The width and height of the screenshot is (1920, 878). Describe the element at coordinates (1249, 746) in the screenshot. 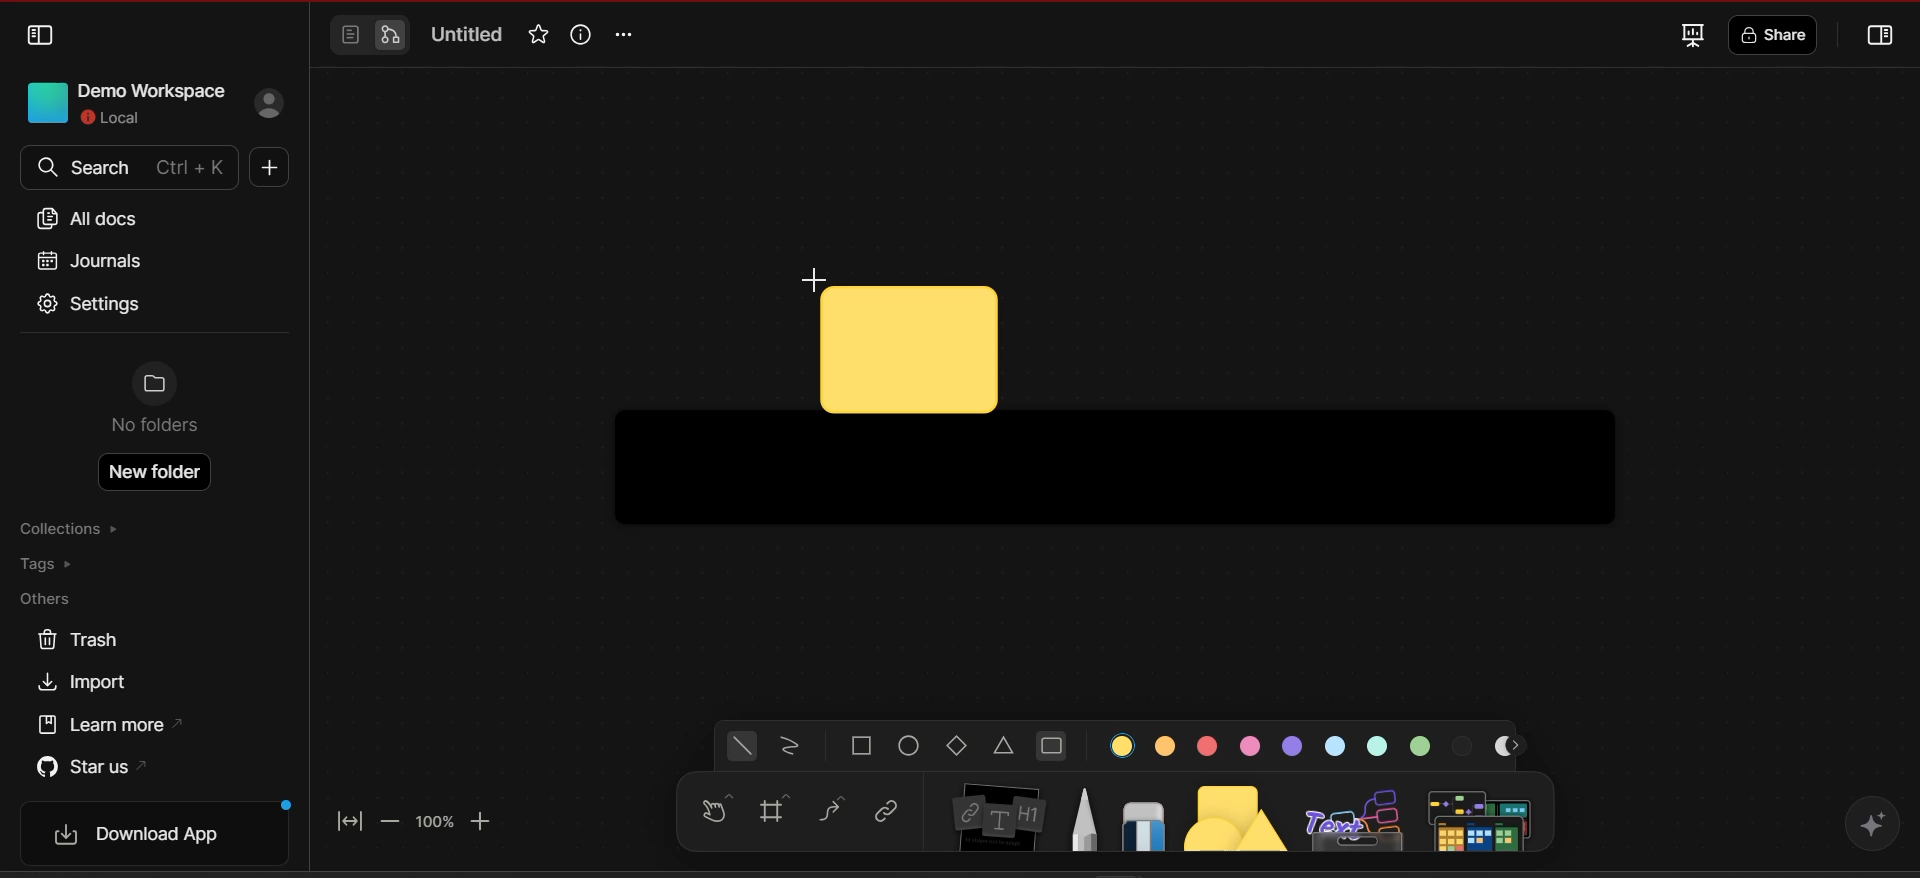

I see `color 4` at that location.